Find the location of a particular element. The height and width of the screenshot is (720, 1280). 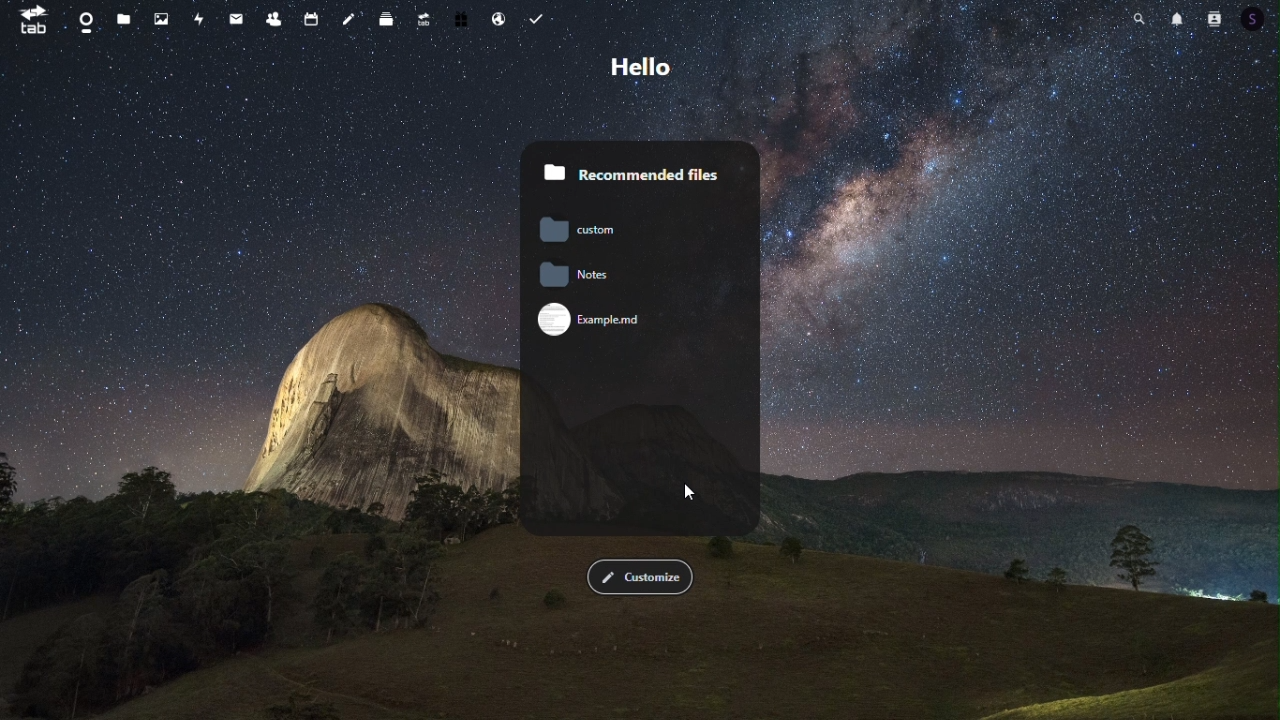

hello is located at coordinates (643, 67).